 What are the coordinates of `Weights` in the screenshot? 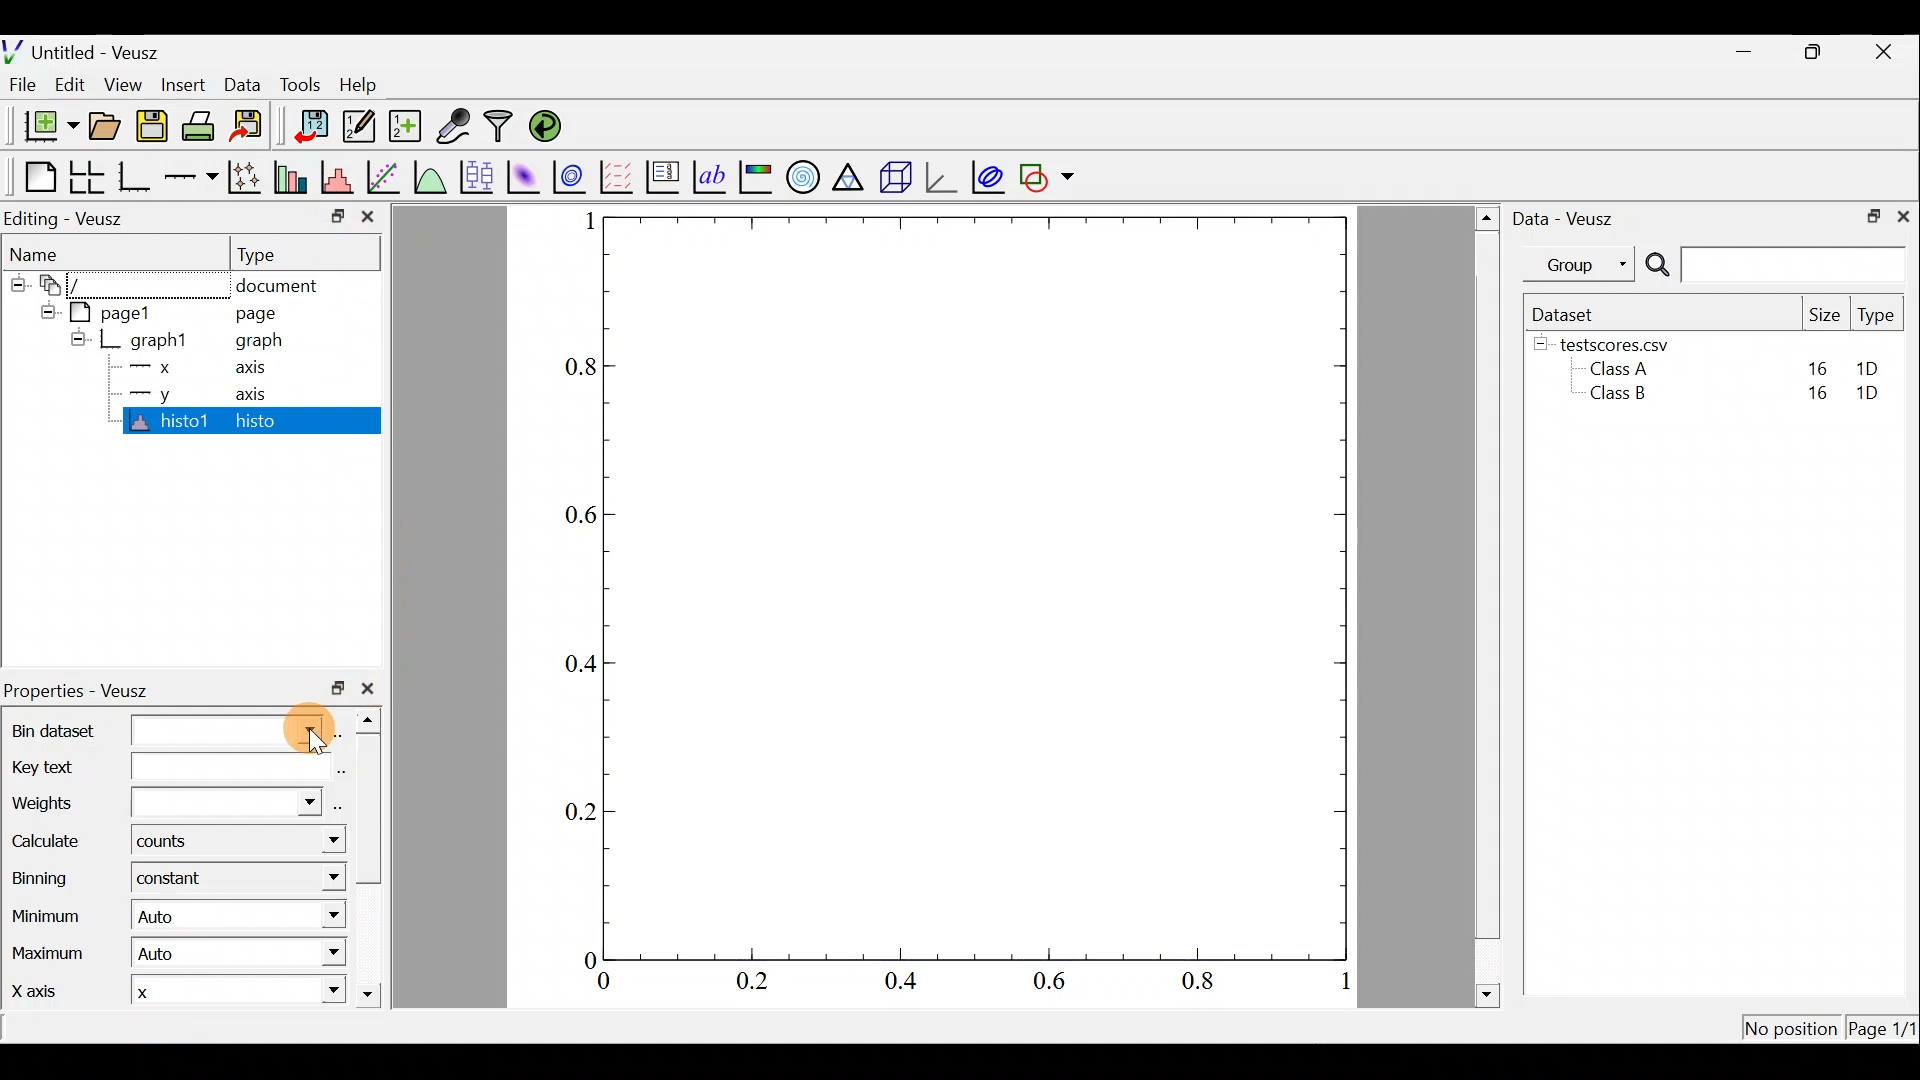 It's located at (163, 801).